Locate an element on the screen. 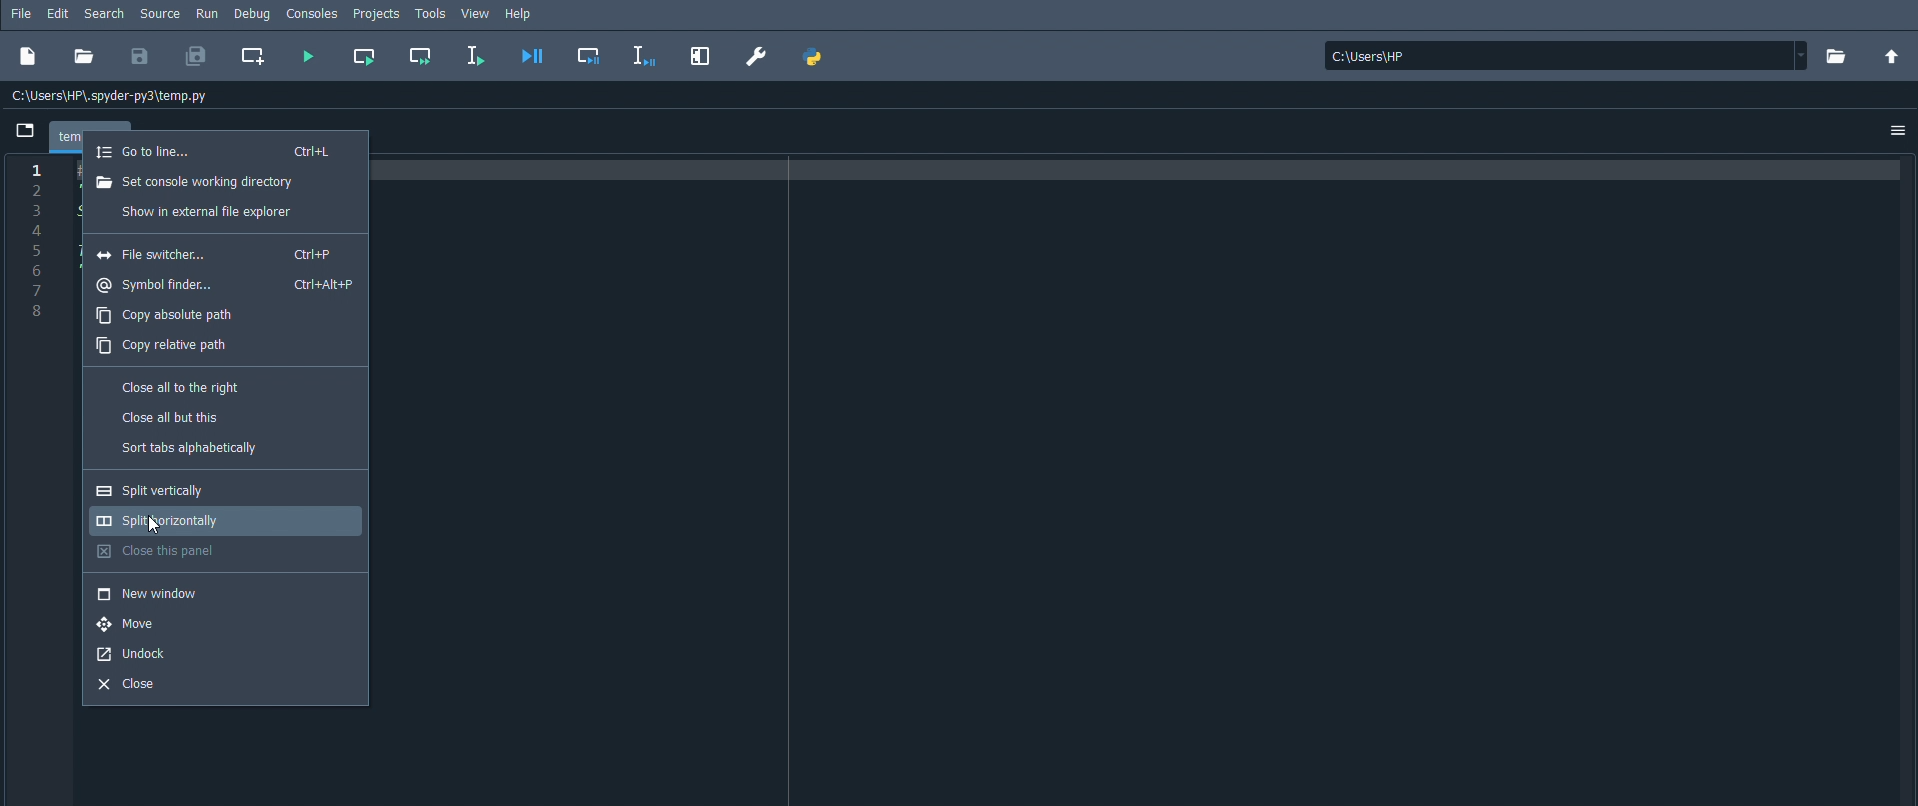 The image size is (1918, 806). Close all but this is located at coordinates (173, 418).